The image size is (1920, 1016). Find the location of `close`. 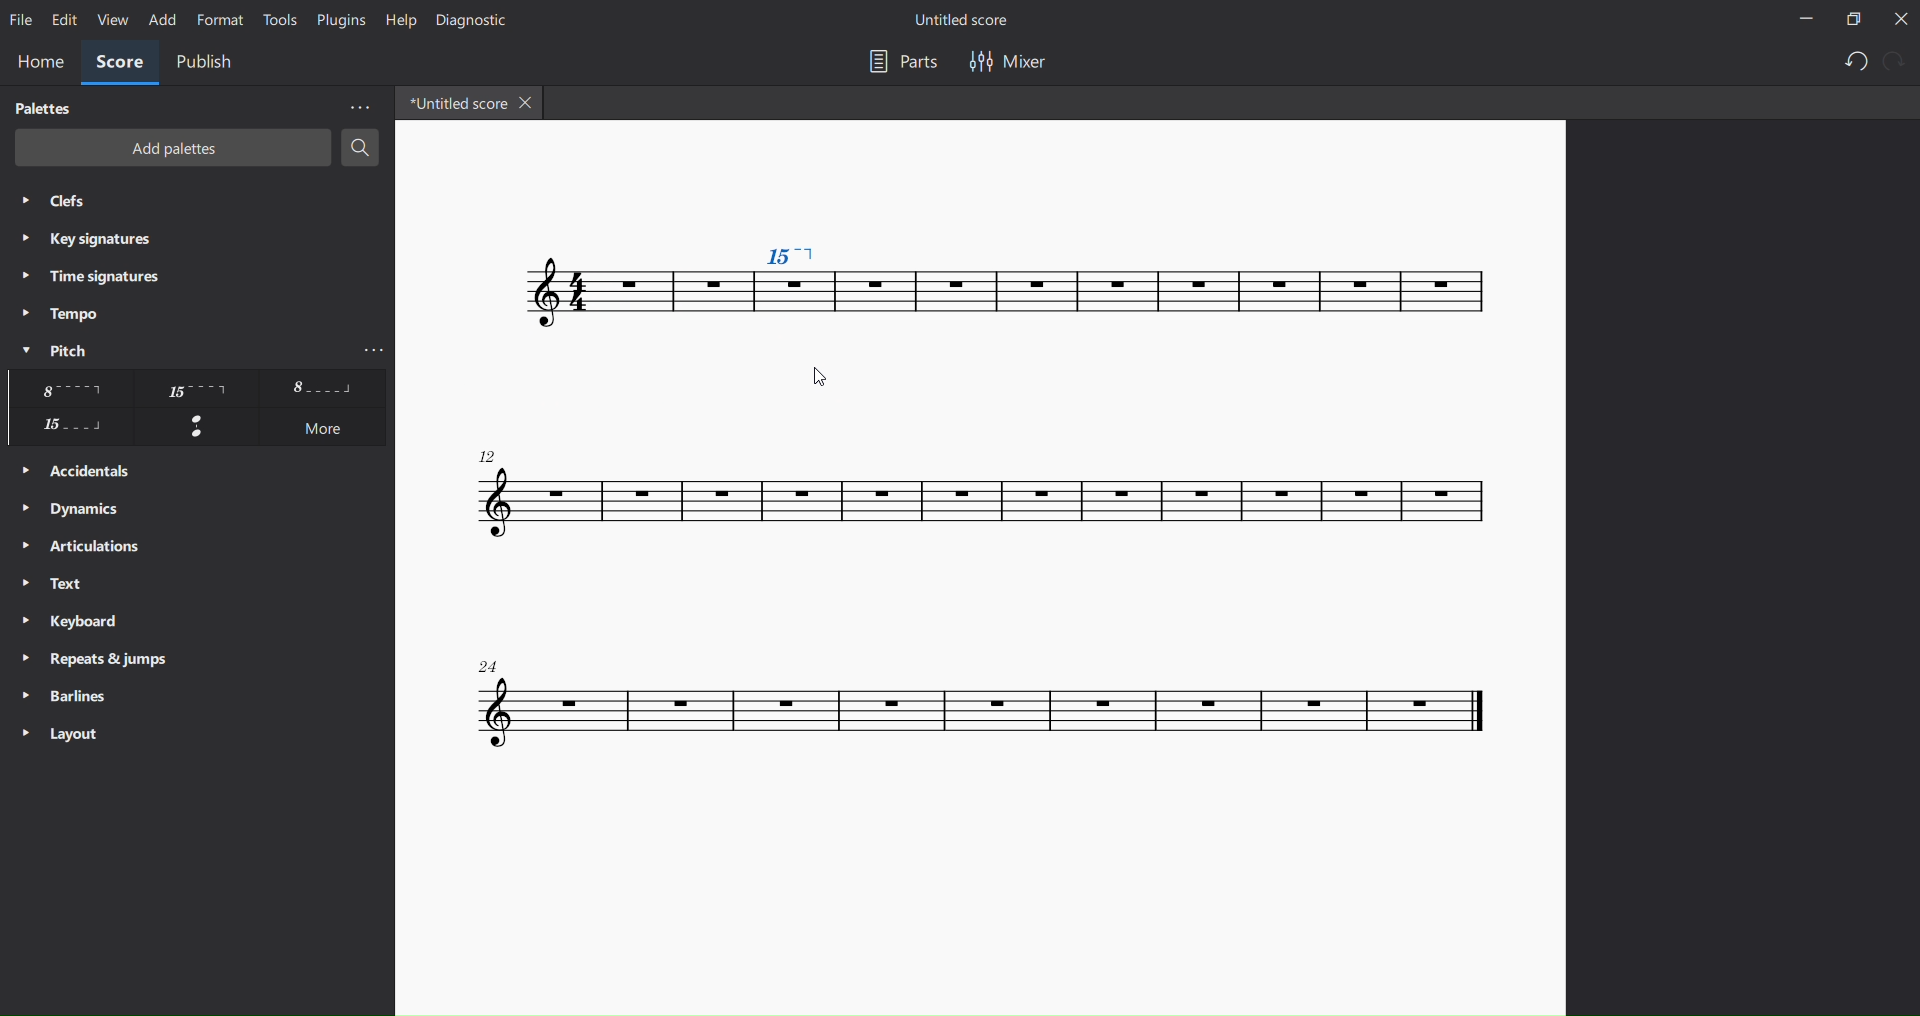

close is located at coordinates (1899, 18).